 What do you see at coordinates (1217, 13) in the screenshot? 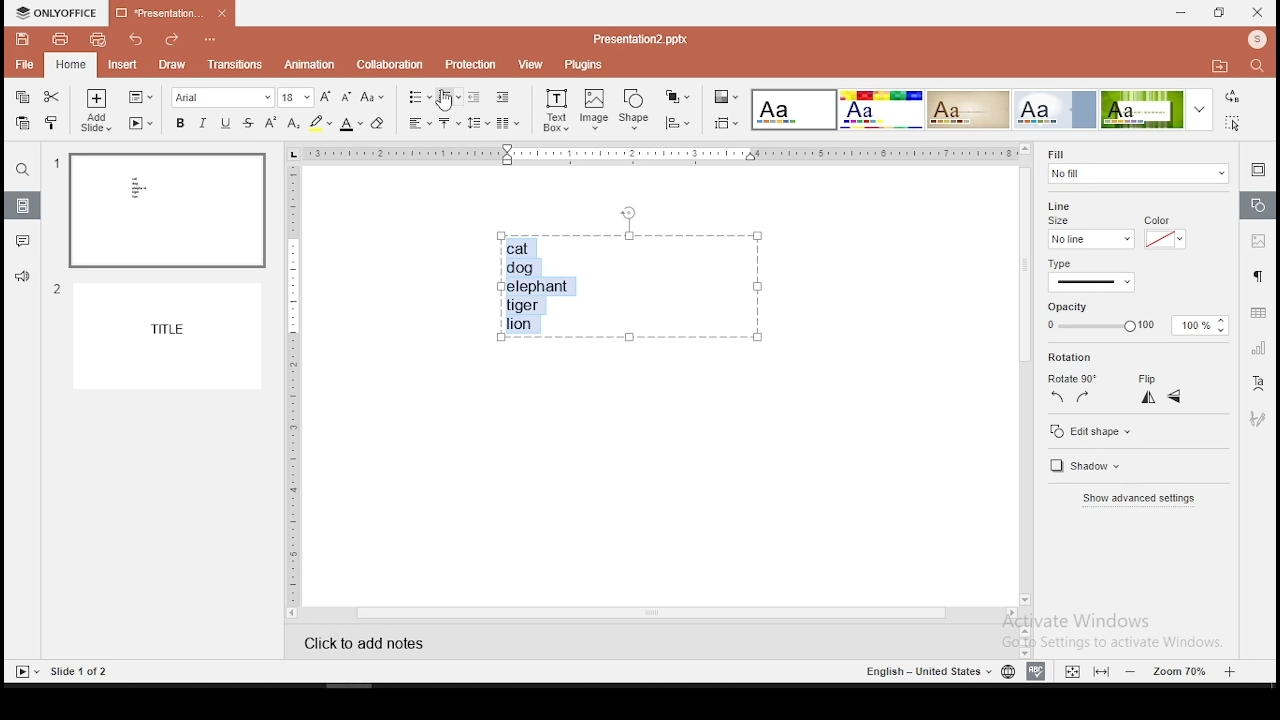
I see `restore` at bounding box center [1217, 13].